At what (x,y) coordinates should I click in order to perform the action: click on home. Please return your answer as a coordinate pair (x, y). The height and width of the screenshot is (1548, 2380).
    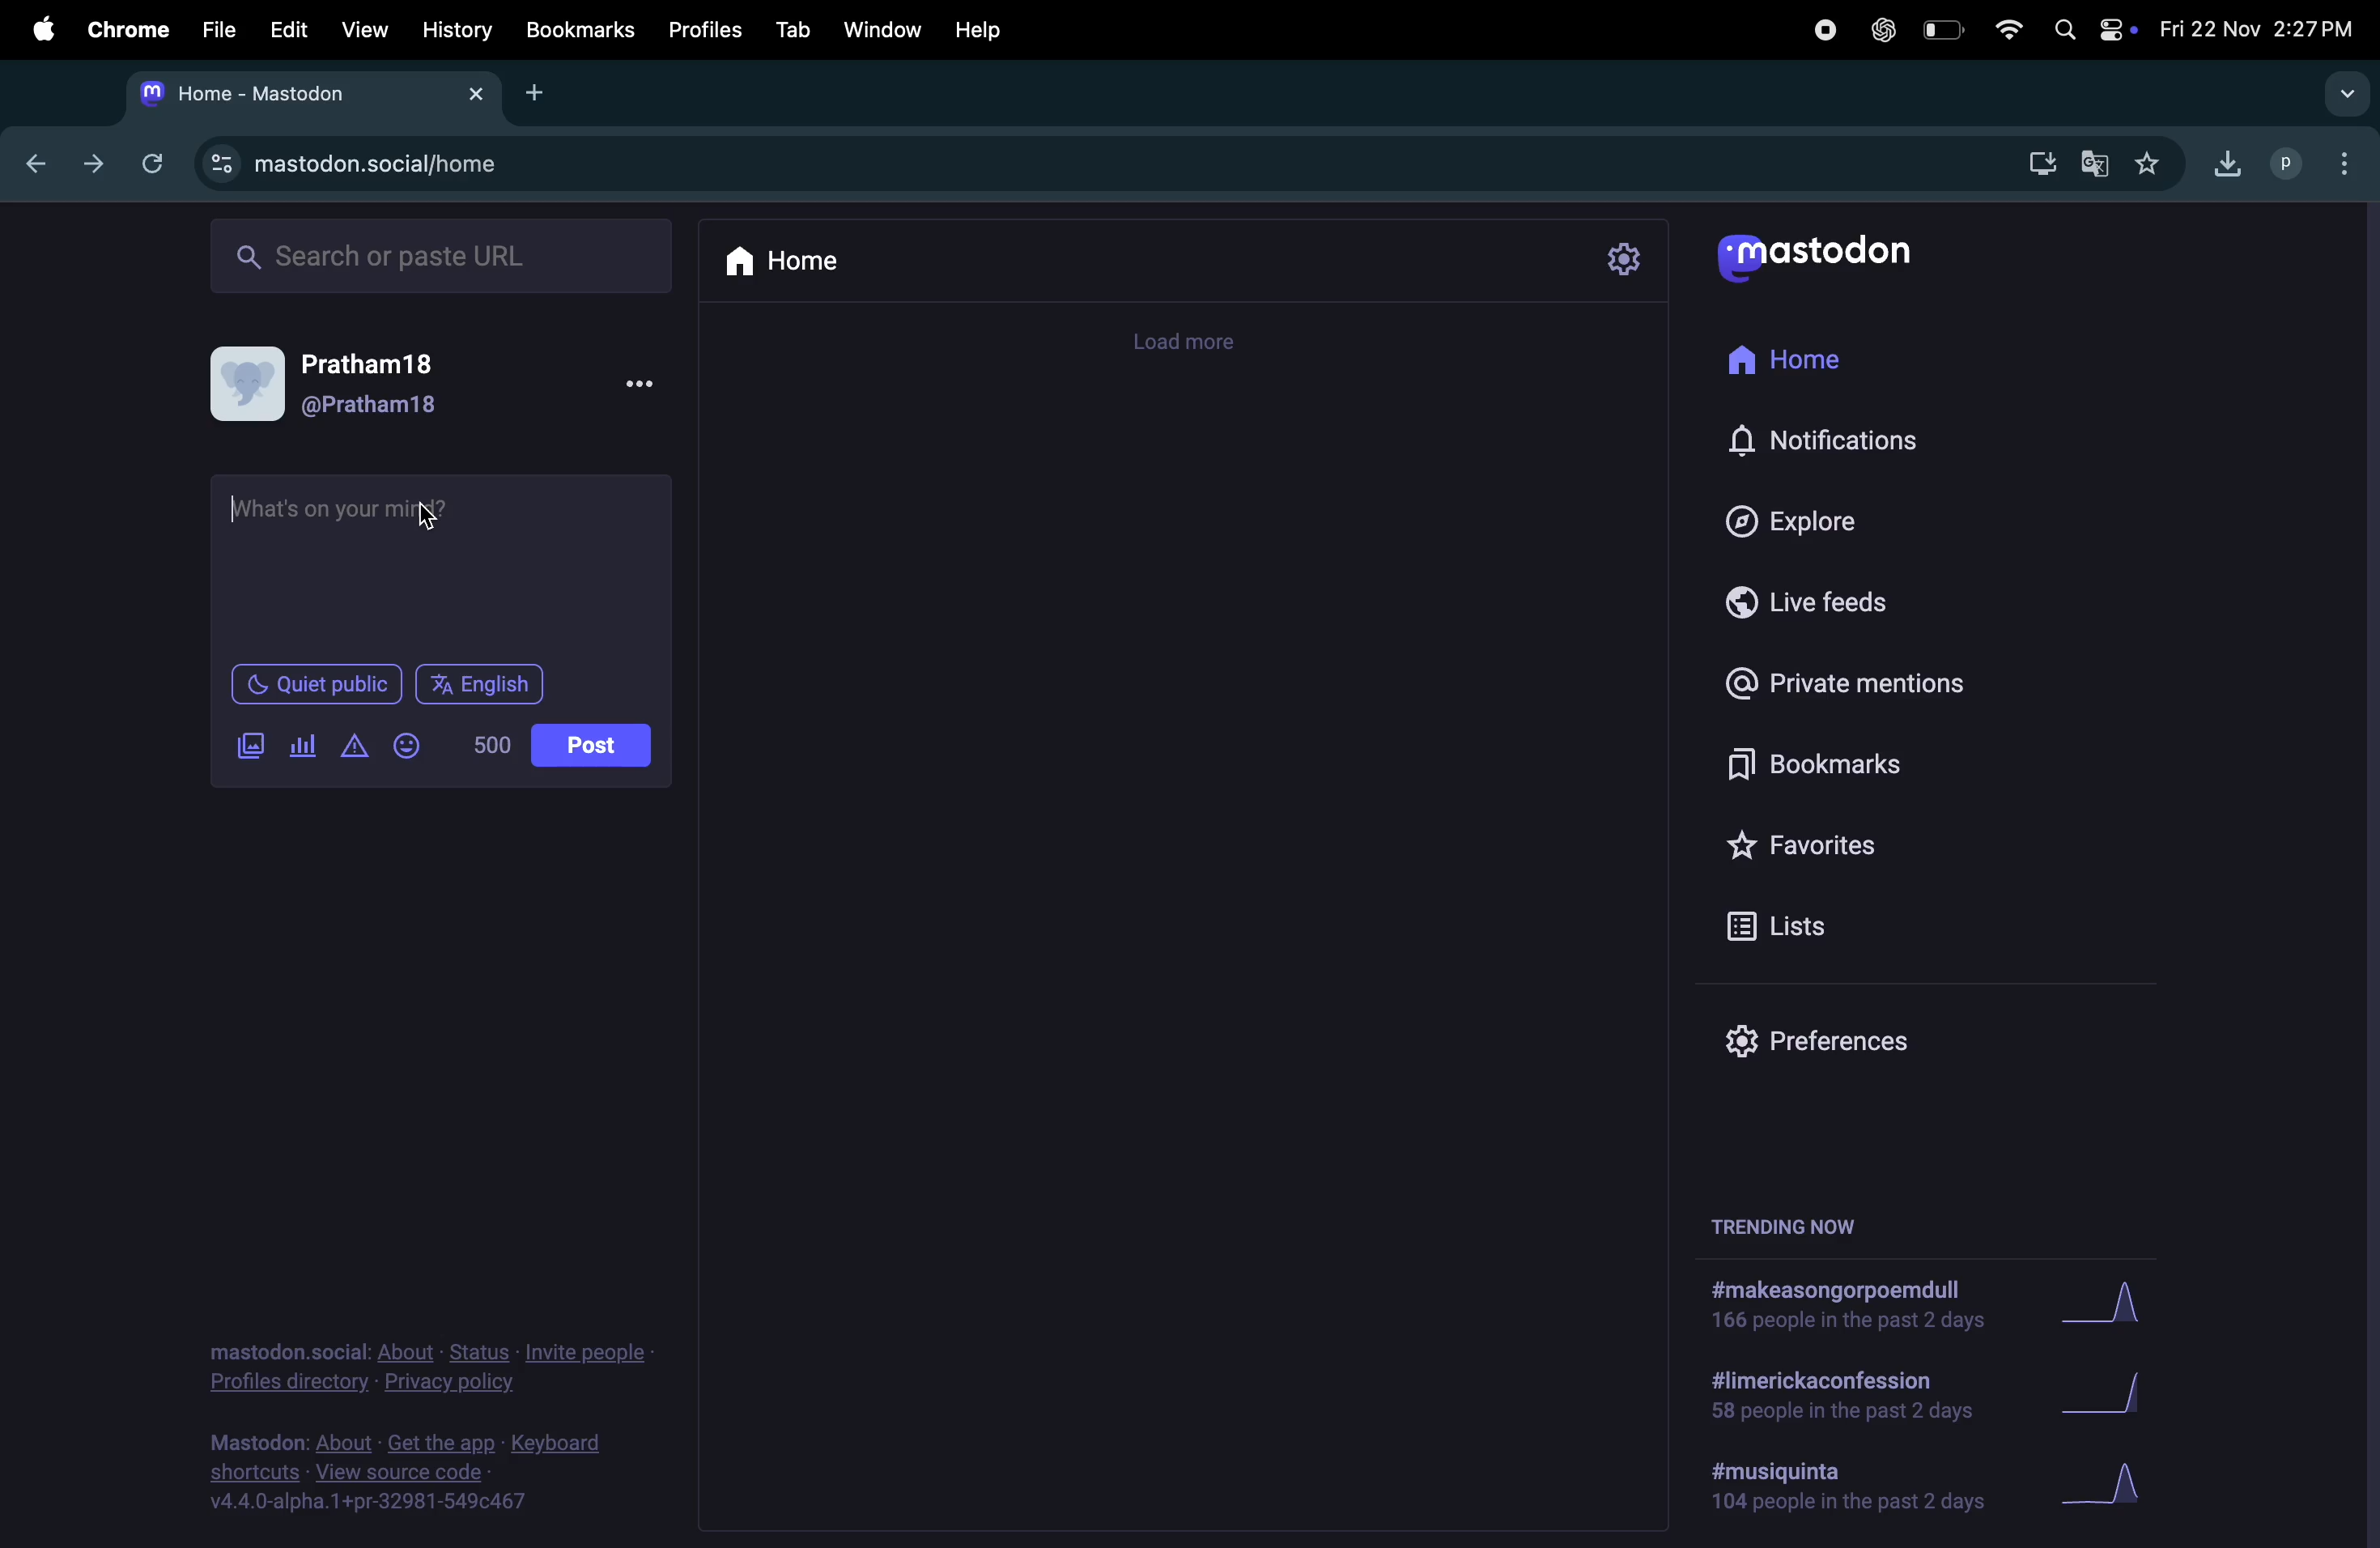
    Looking at the image, I should click on (1818, 357).